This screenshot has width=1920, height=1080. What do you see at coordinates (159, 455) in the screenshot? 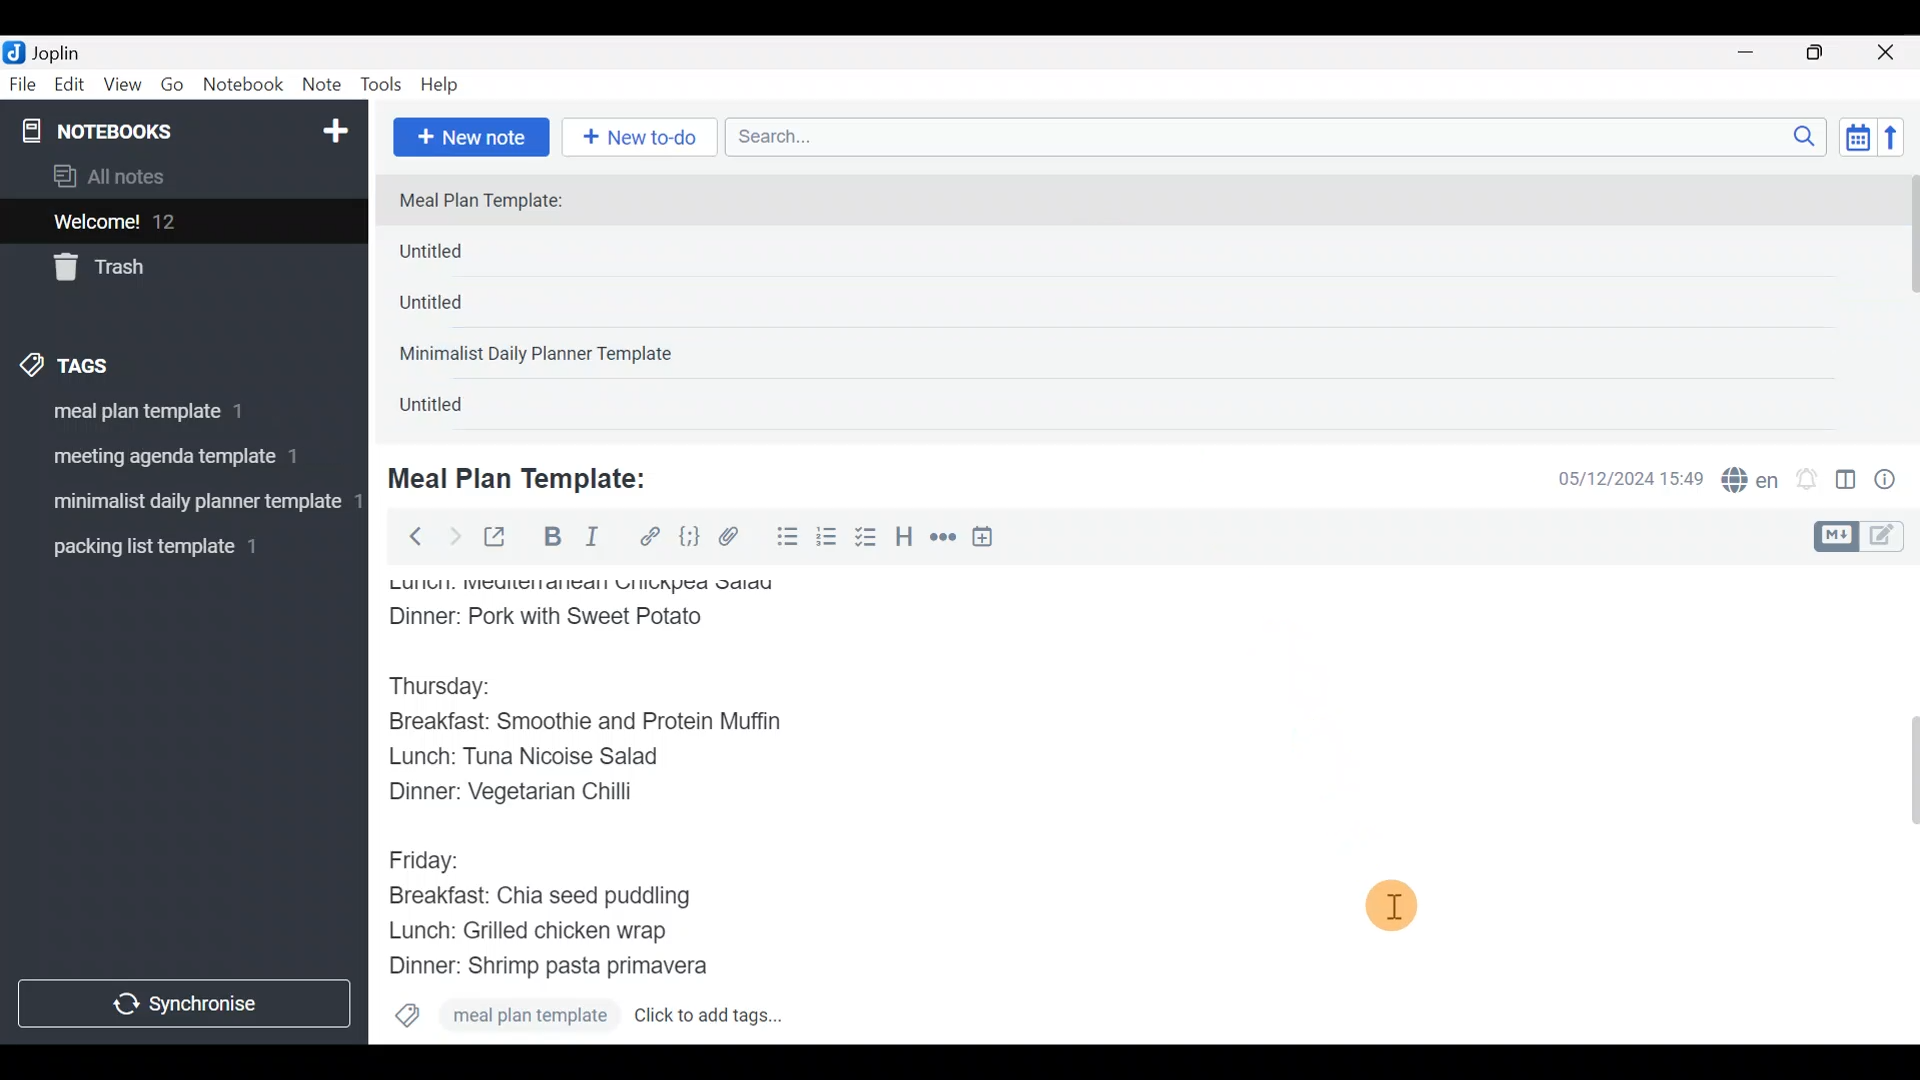
I see `Tag 2` at bounding box center [159, 455].